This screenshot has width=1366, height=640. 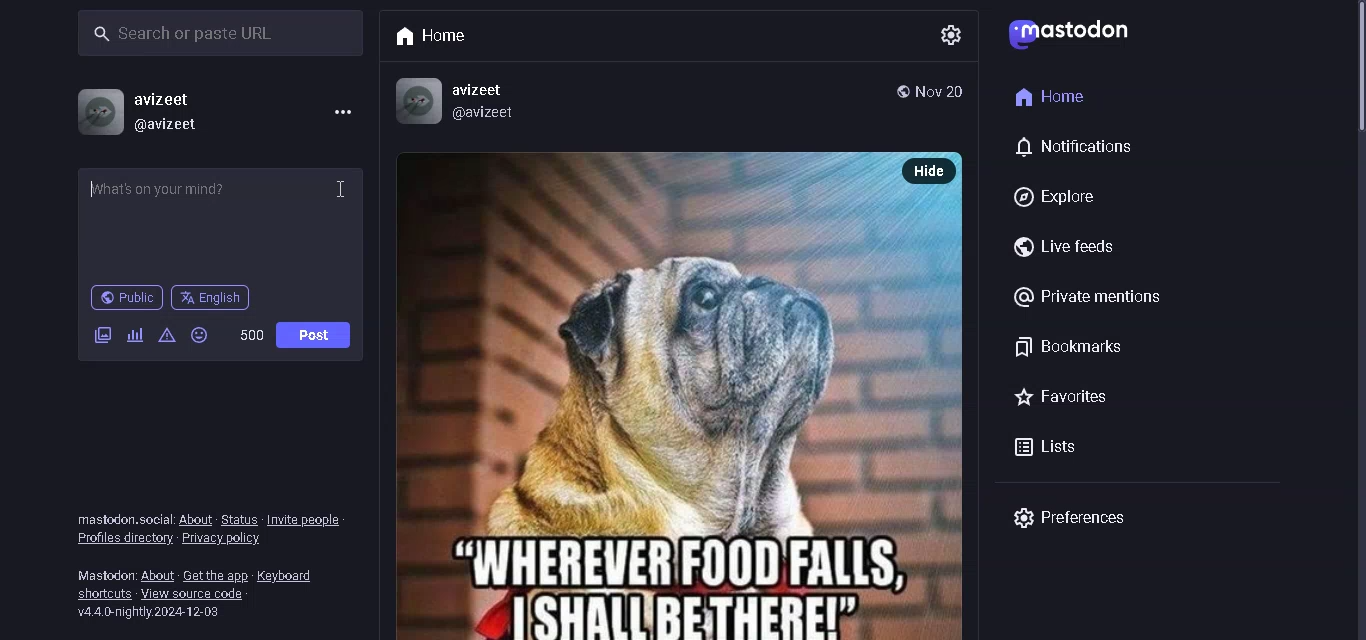 I want to click on logo, so click(x=1075, y=29).